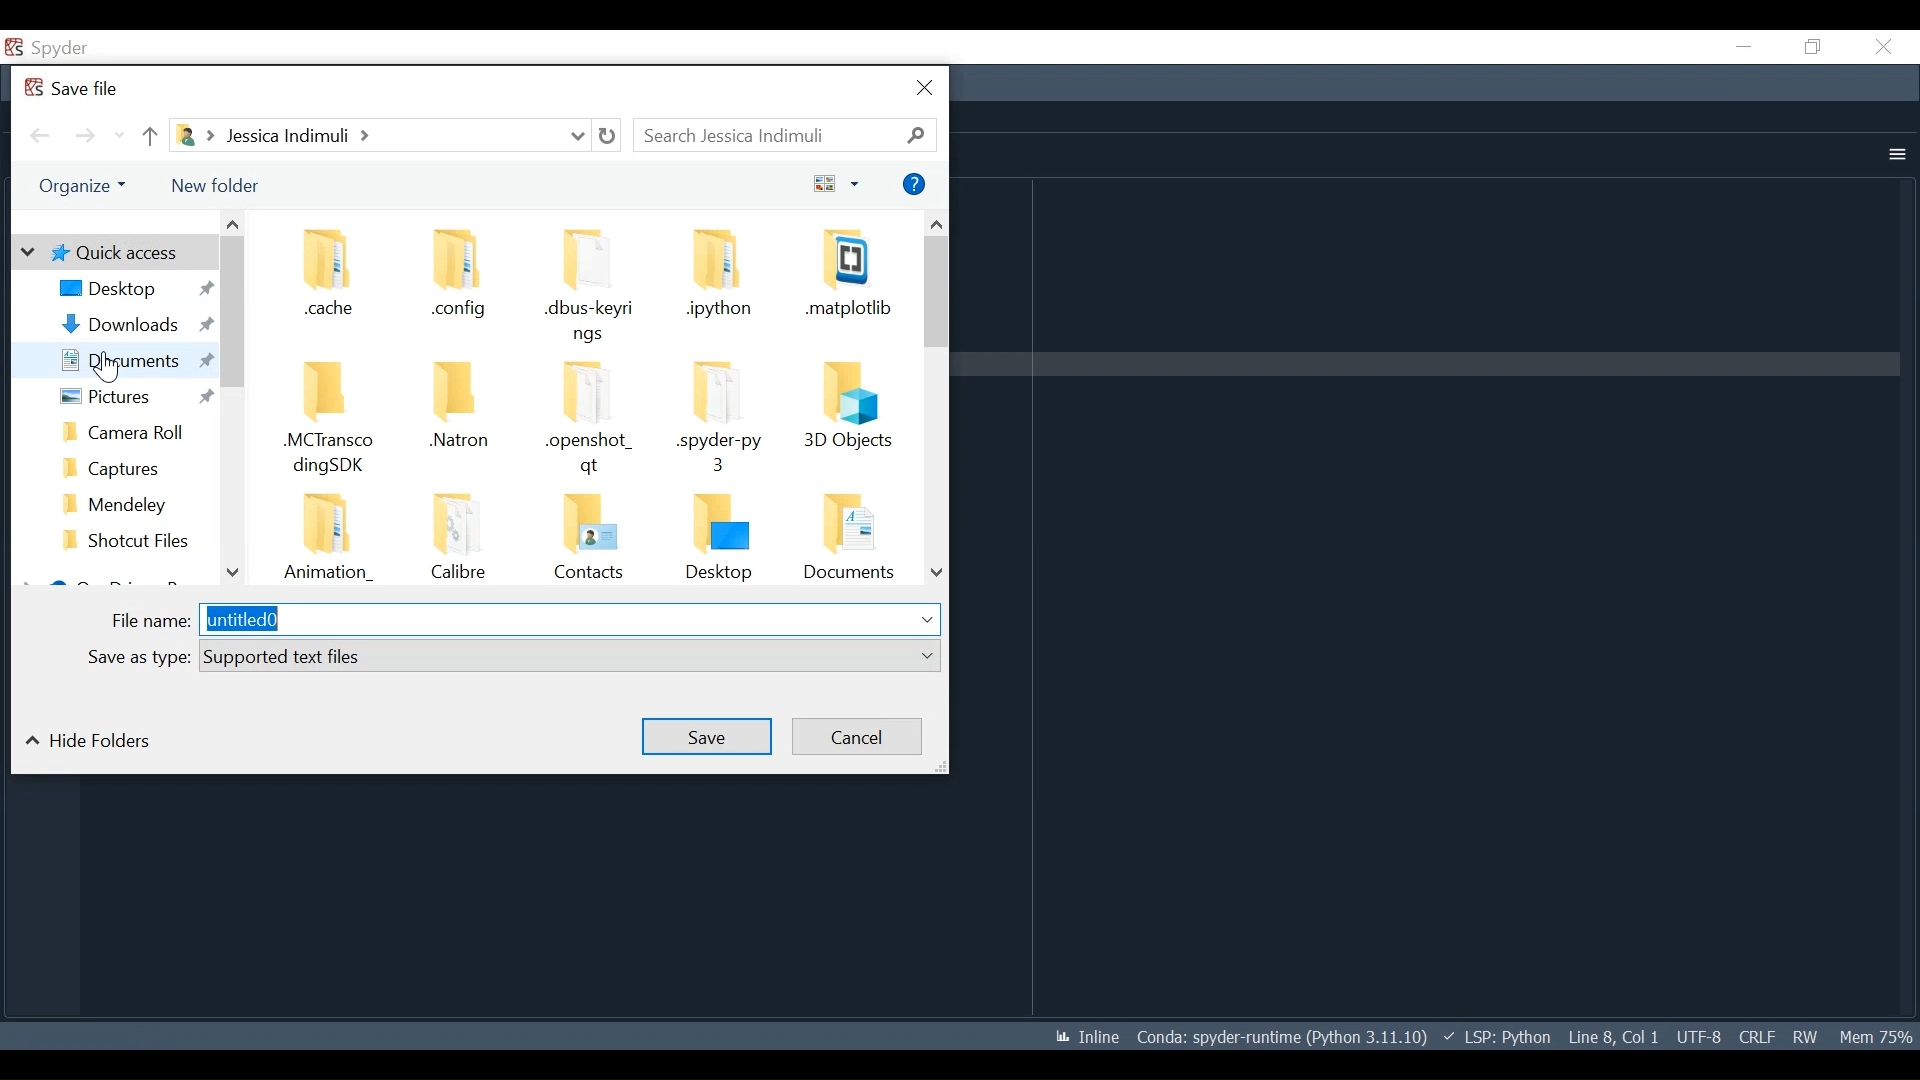 The height and width of the screenshot is (1080, 1920). Describe the element at coordinates (849, 539) in the screenshot. I see `Folder` at that location.